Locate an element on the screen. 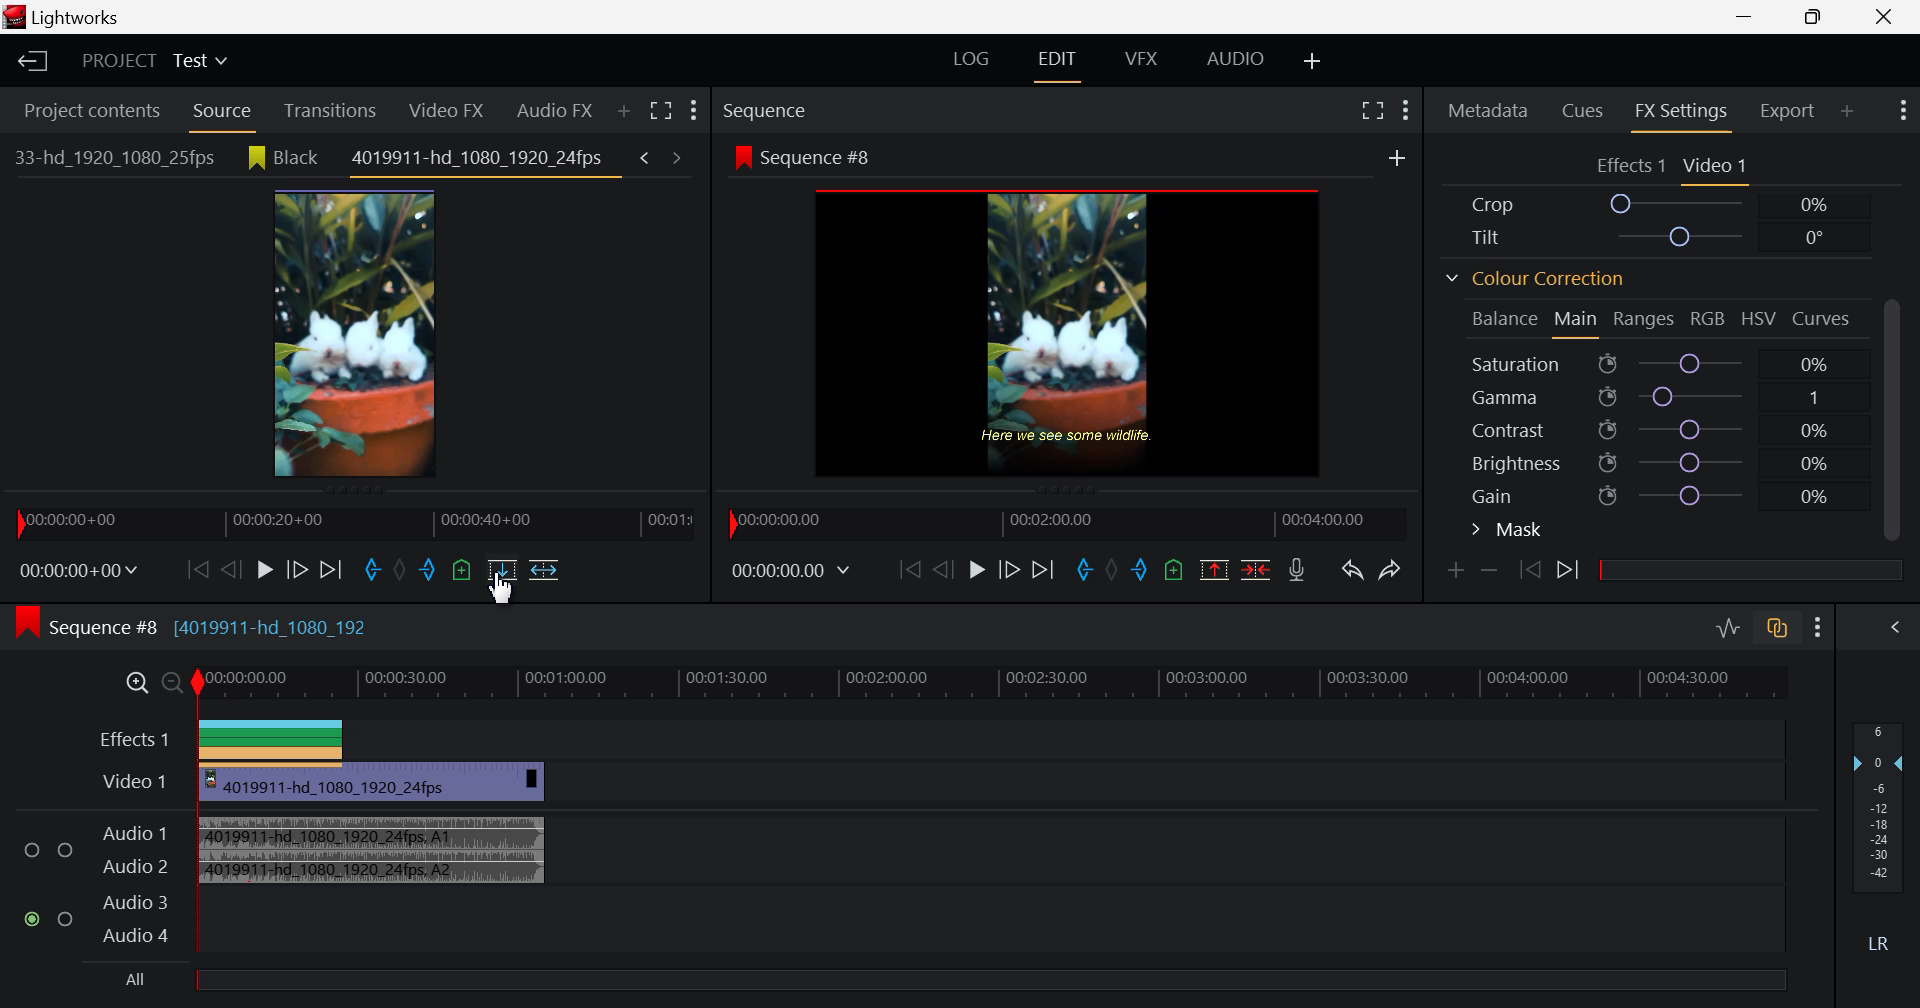 The width and height of the screenshot is (1920, 1008). Show Settings is located at coordinates (1822, 626).